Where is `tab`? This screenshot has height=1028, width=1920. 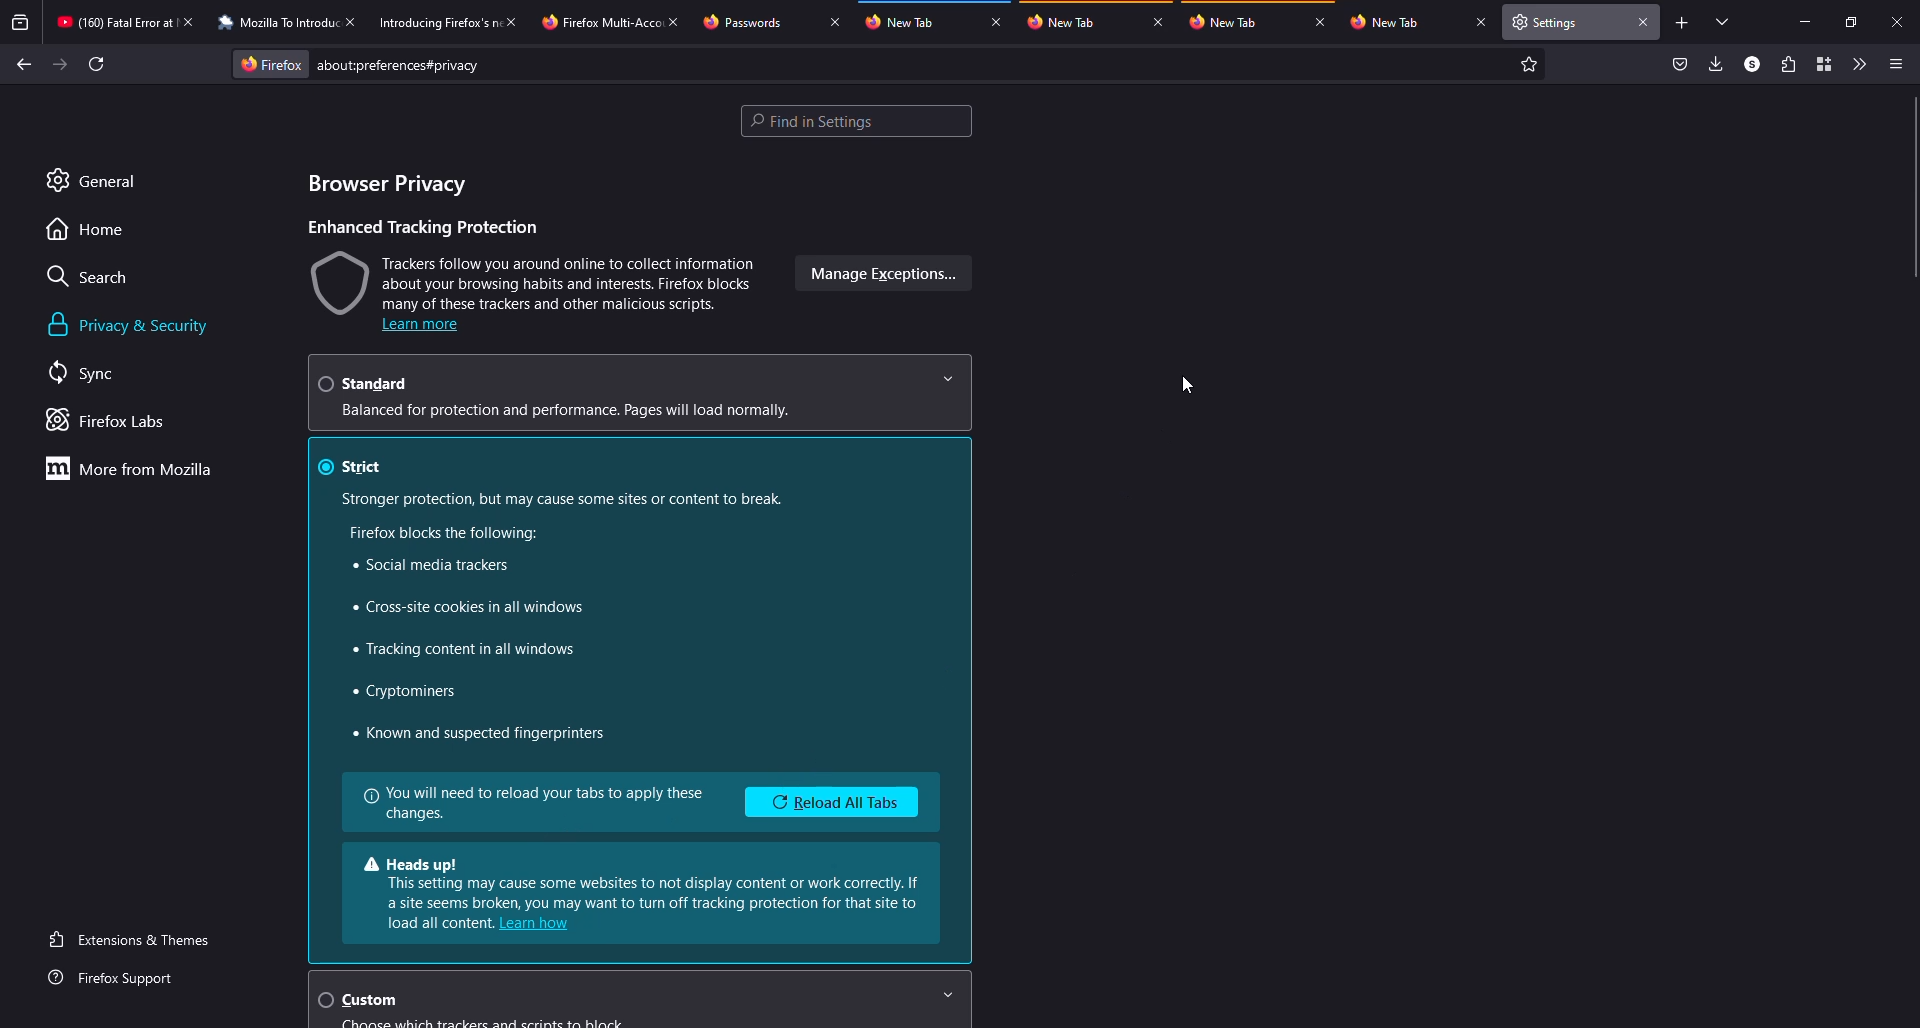
tab is located at coordinates (741, 22).